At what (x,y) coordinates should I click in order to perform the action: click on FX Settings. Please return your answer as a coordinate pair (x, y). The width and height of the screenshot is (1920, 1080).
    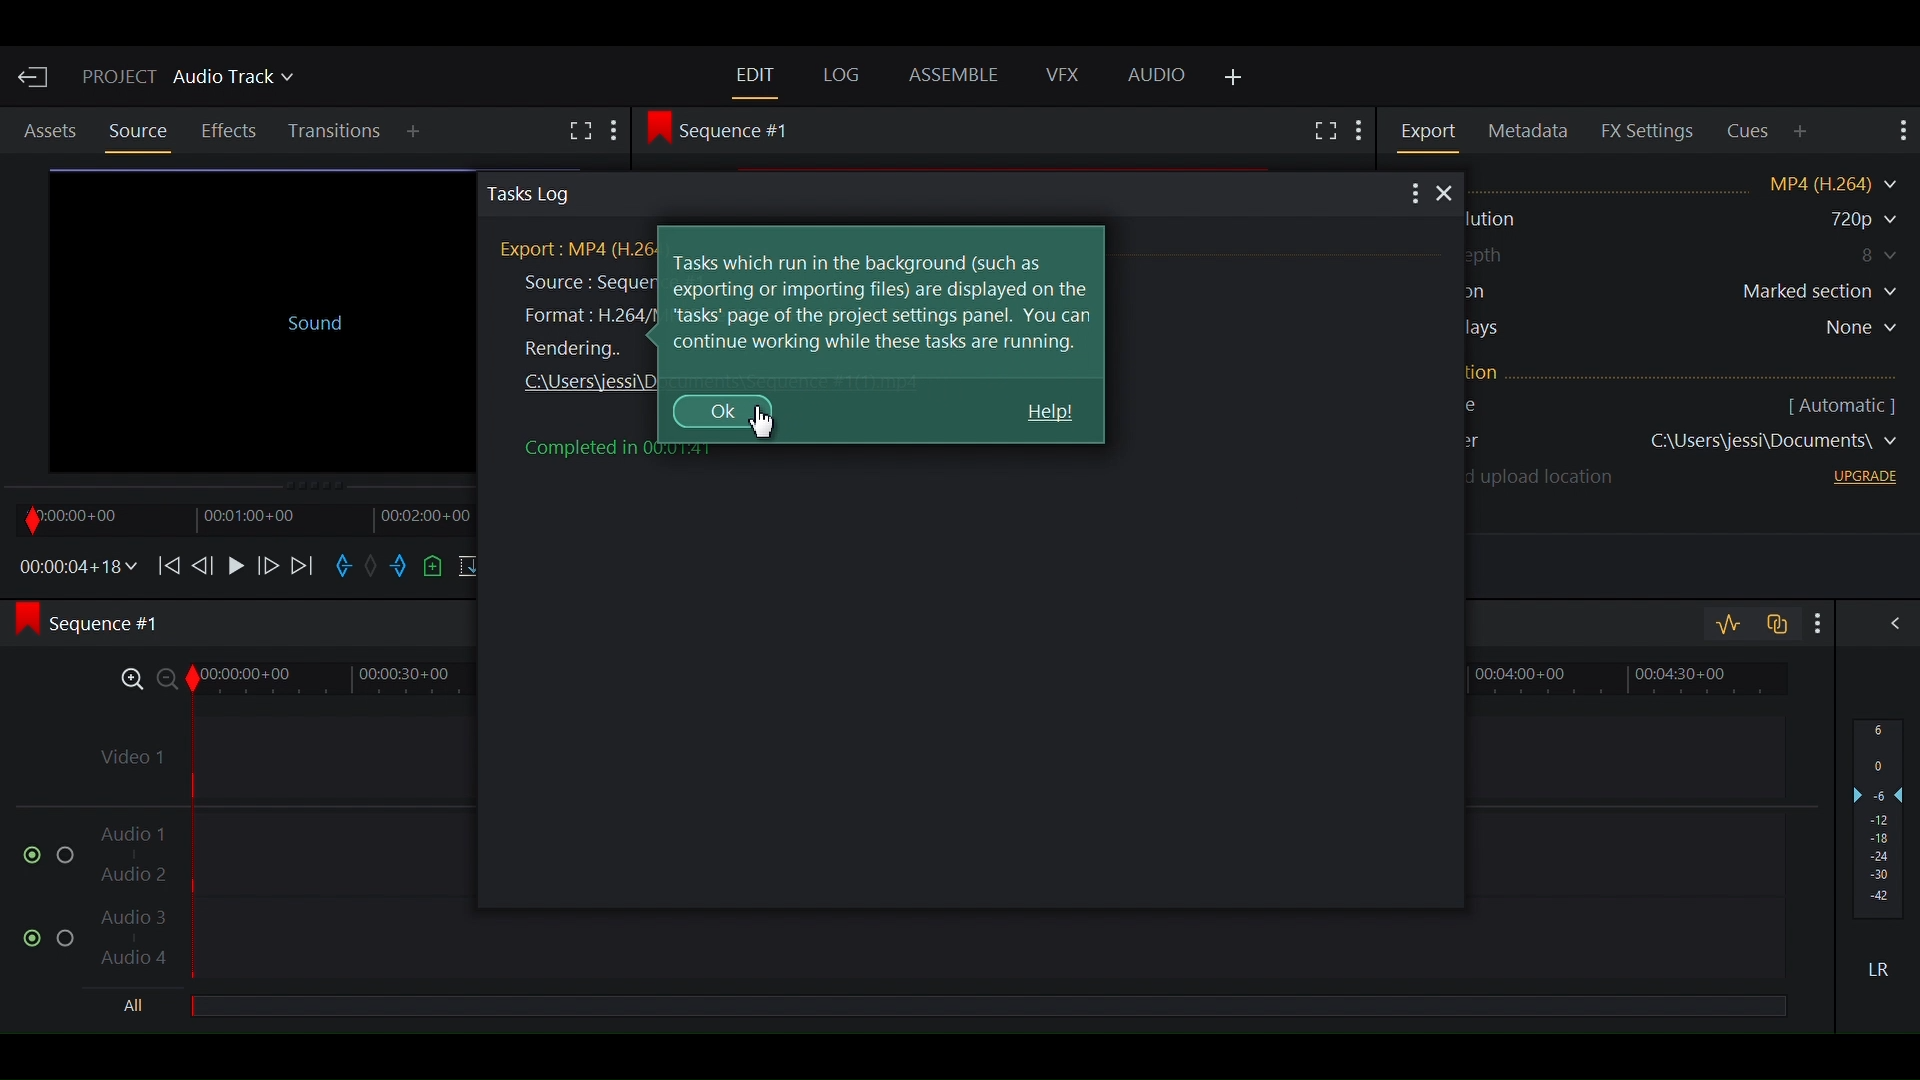
    Looking at the image, I should click on (1648, 130).